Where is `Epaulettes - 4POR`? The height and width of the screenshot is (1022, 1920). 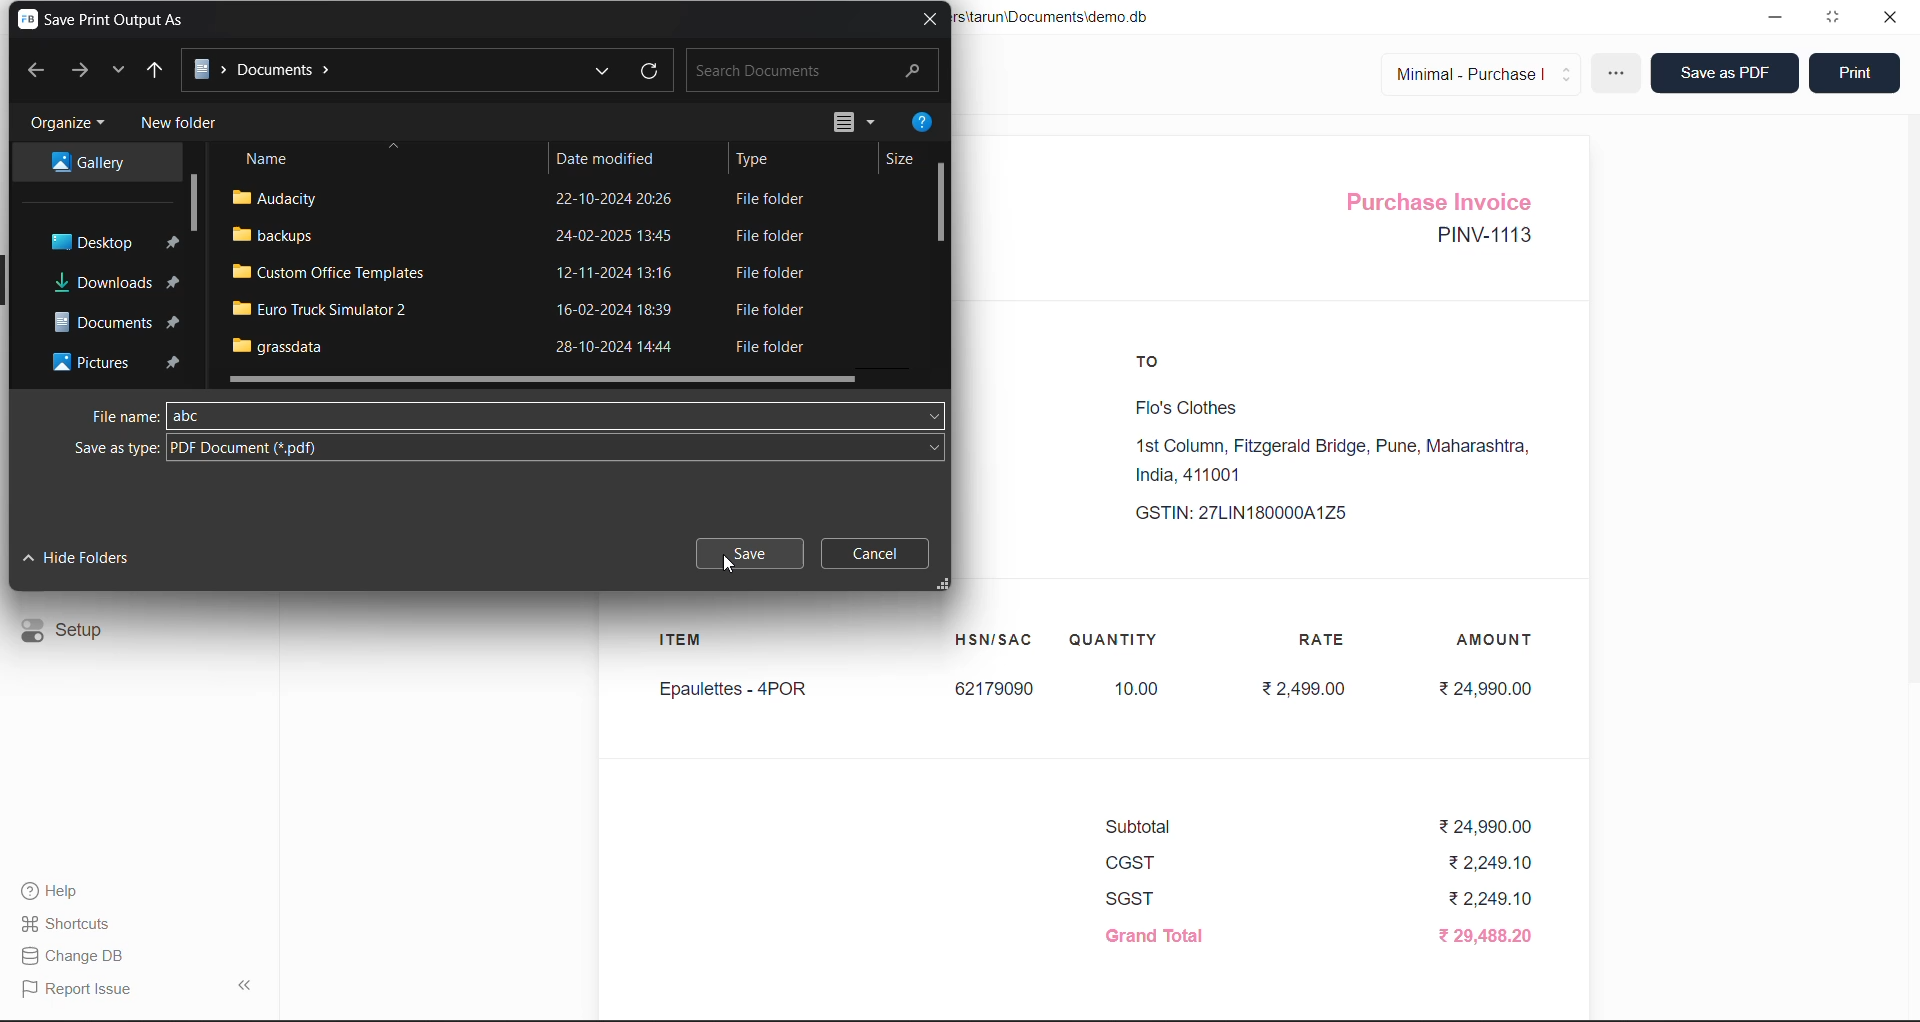
Epaulettes - 4POR is located at coordinates (733, 689).